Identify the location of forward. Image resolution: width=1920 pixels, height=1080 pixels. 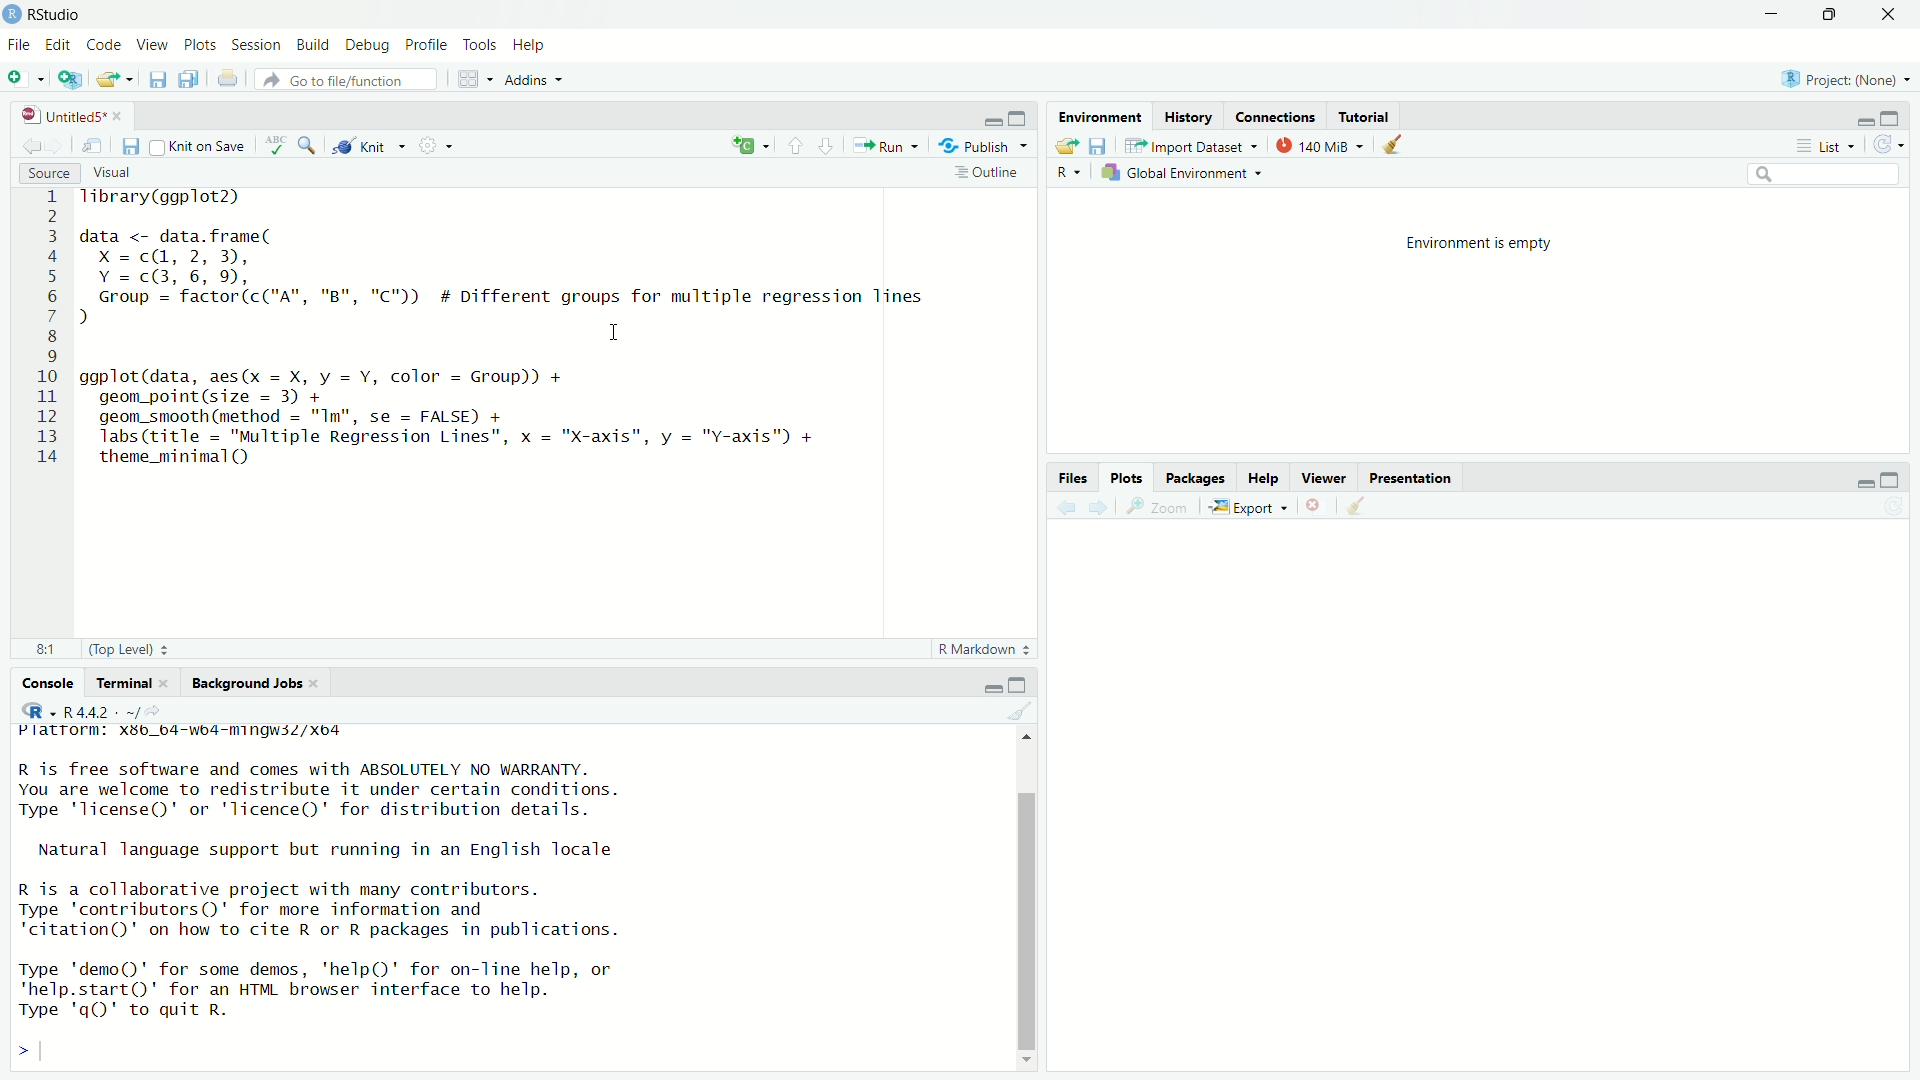
(1103, 506).